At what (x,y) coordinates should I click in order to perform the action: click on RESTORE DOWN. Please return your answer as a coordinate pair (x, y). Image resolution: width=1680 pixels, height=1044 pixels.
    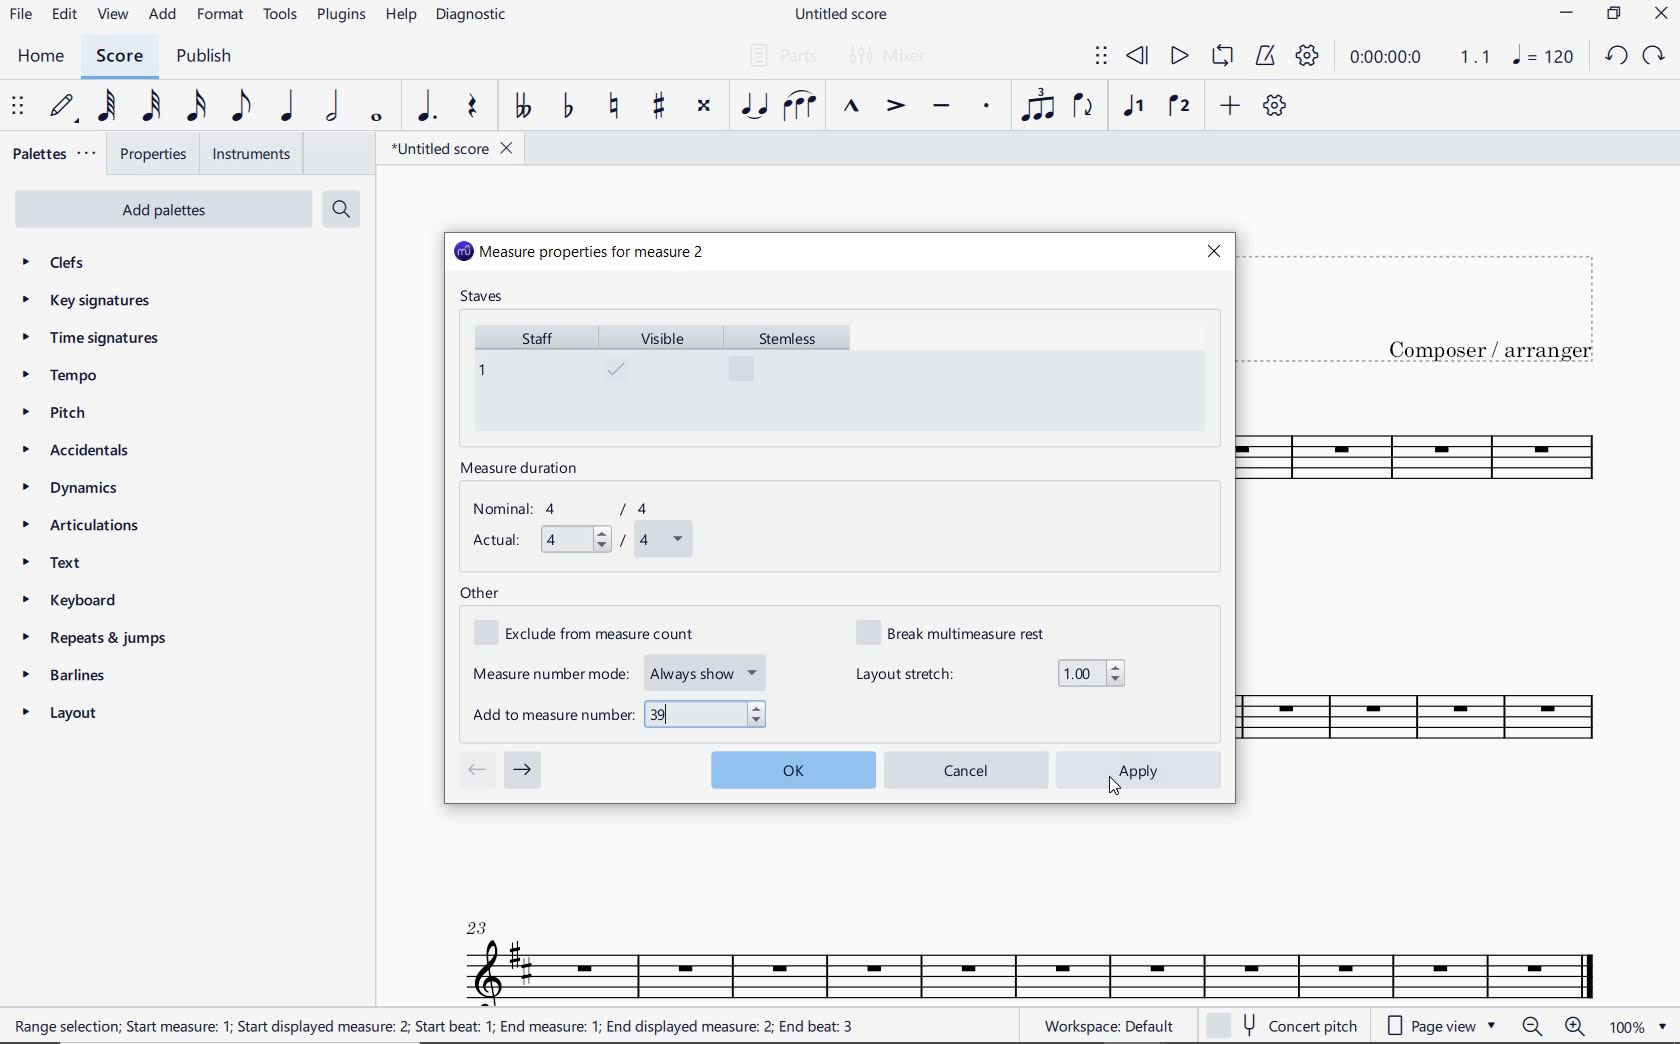
    Looking at the image, I should click on (1614, 16).